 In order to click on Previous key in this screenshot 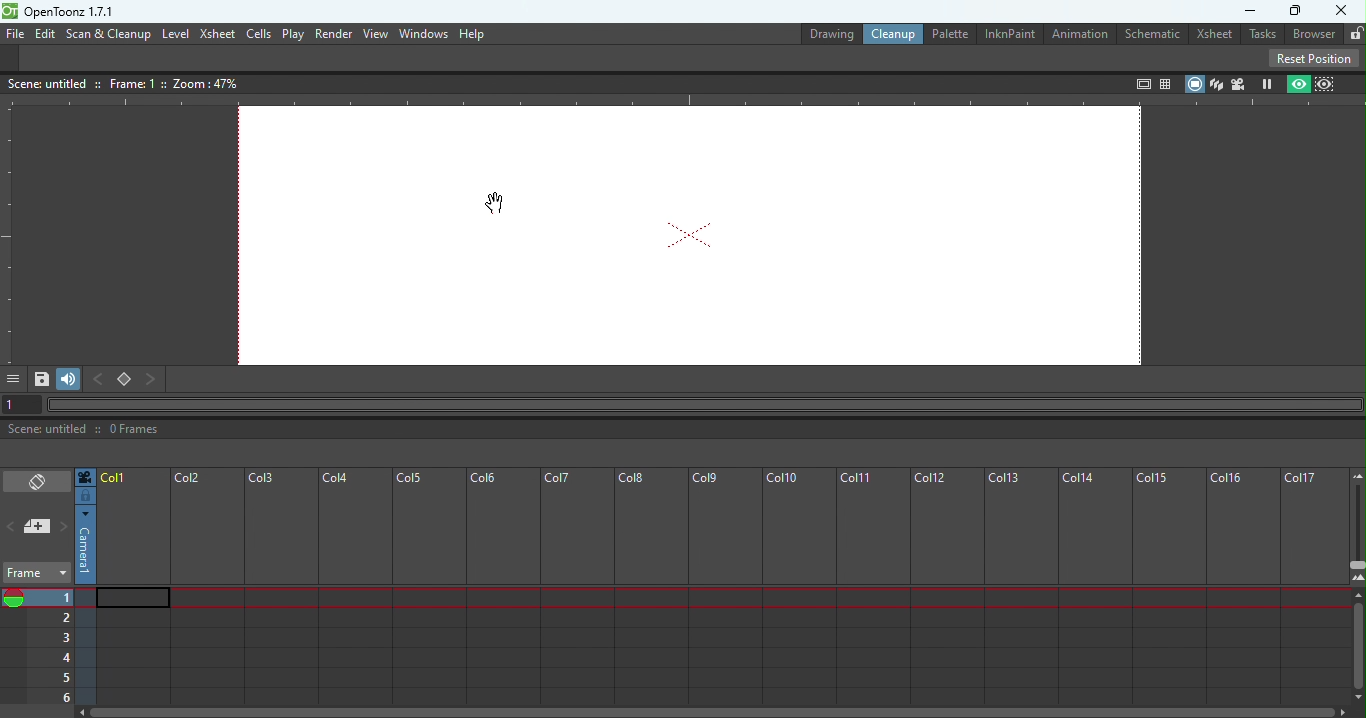, I will do `click(97, 376)`.